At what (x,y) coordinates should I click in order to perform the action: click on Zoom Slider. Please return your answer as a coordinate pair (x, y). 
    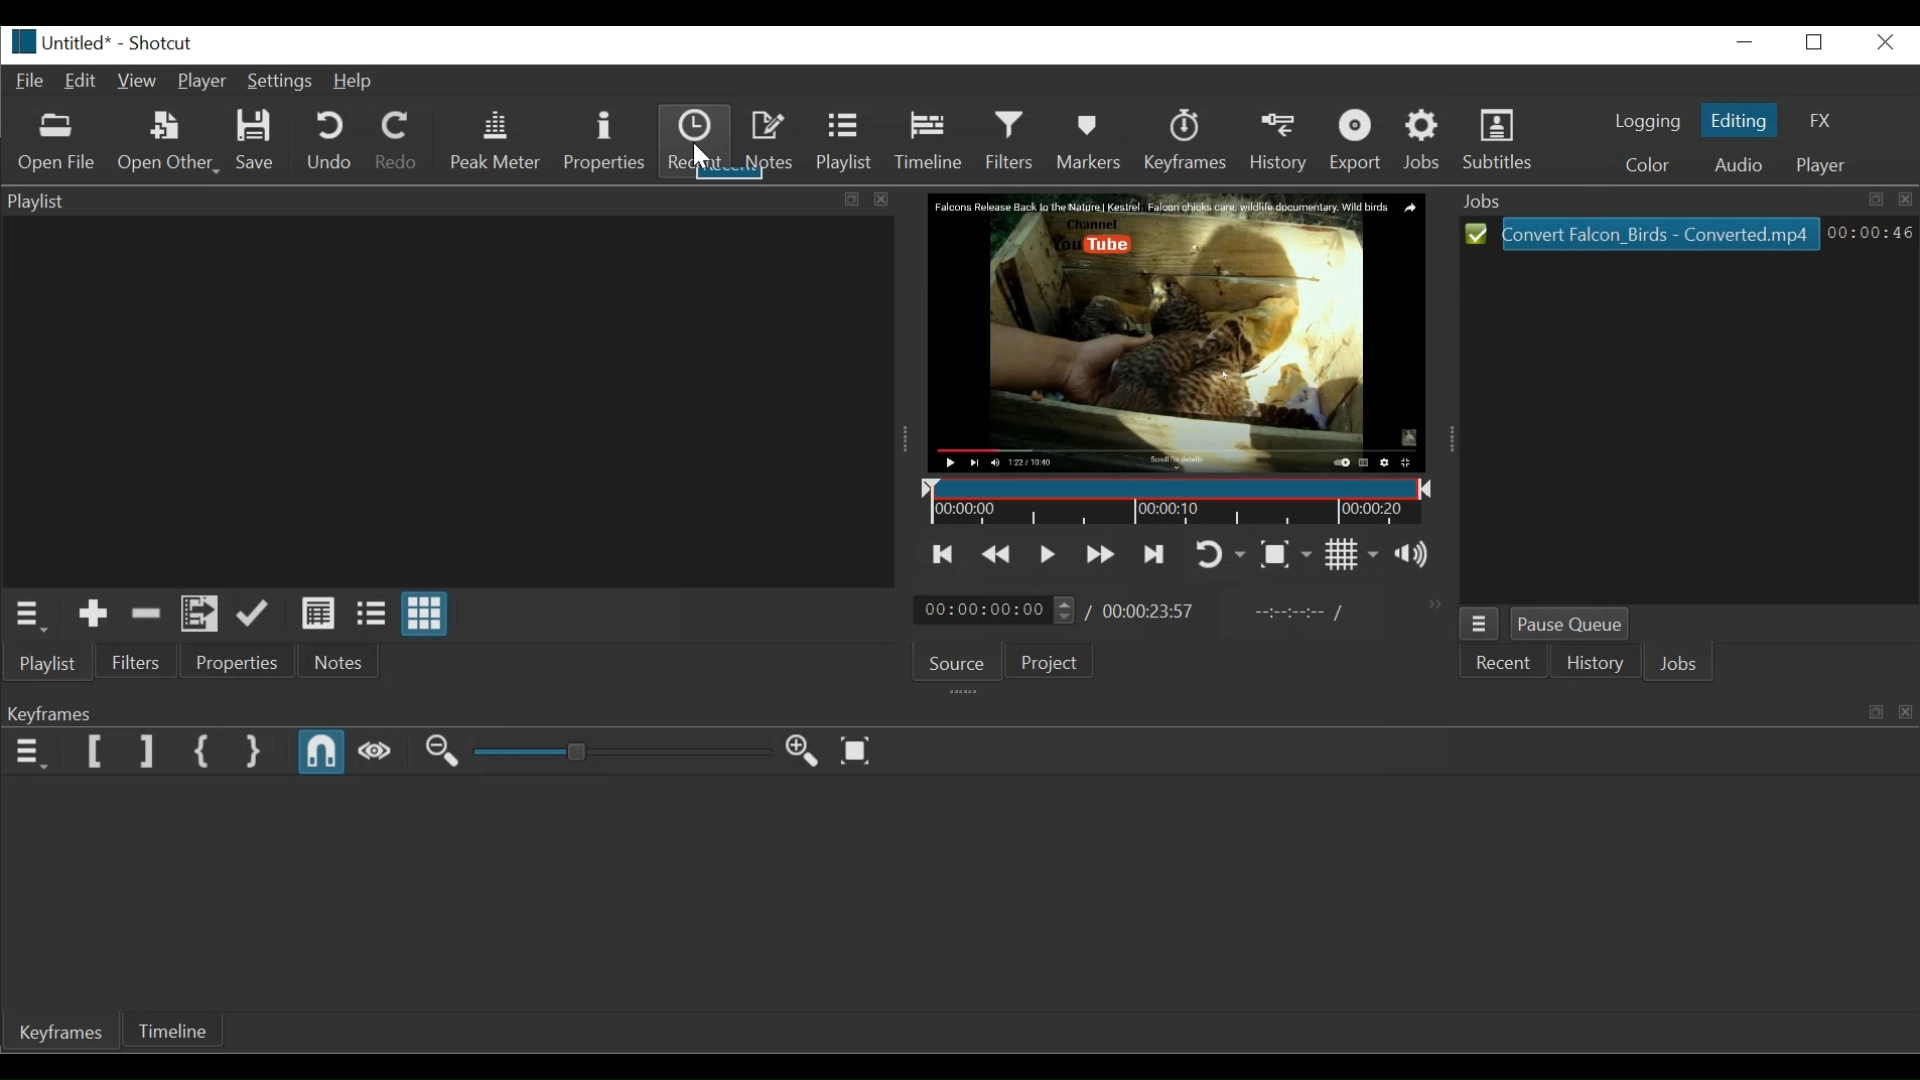
    Looking at the image, I should click on (623, 751).